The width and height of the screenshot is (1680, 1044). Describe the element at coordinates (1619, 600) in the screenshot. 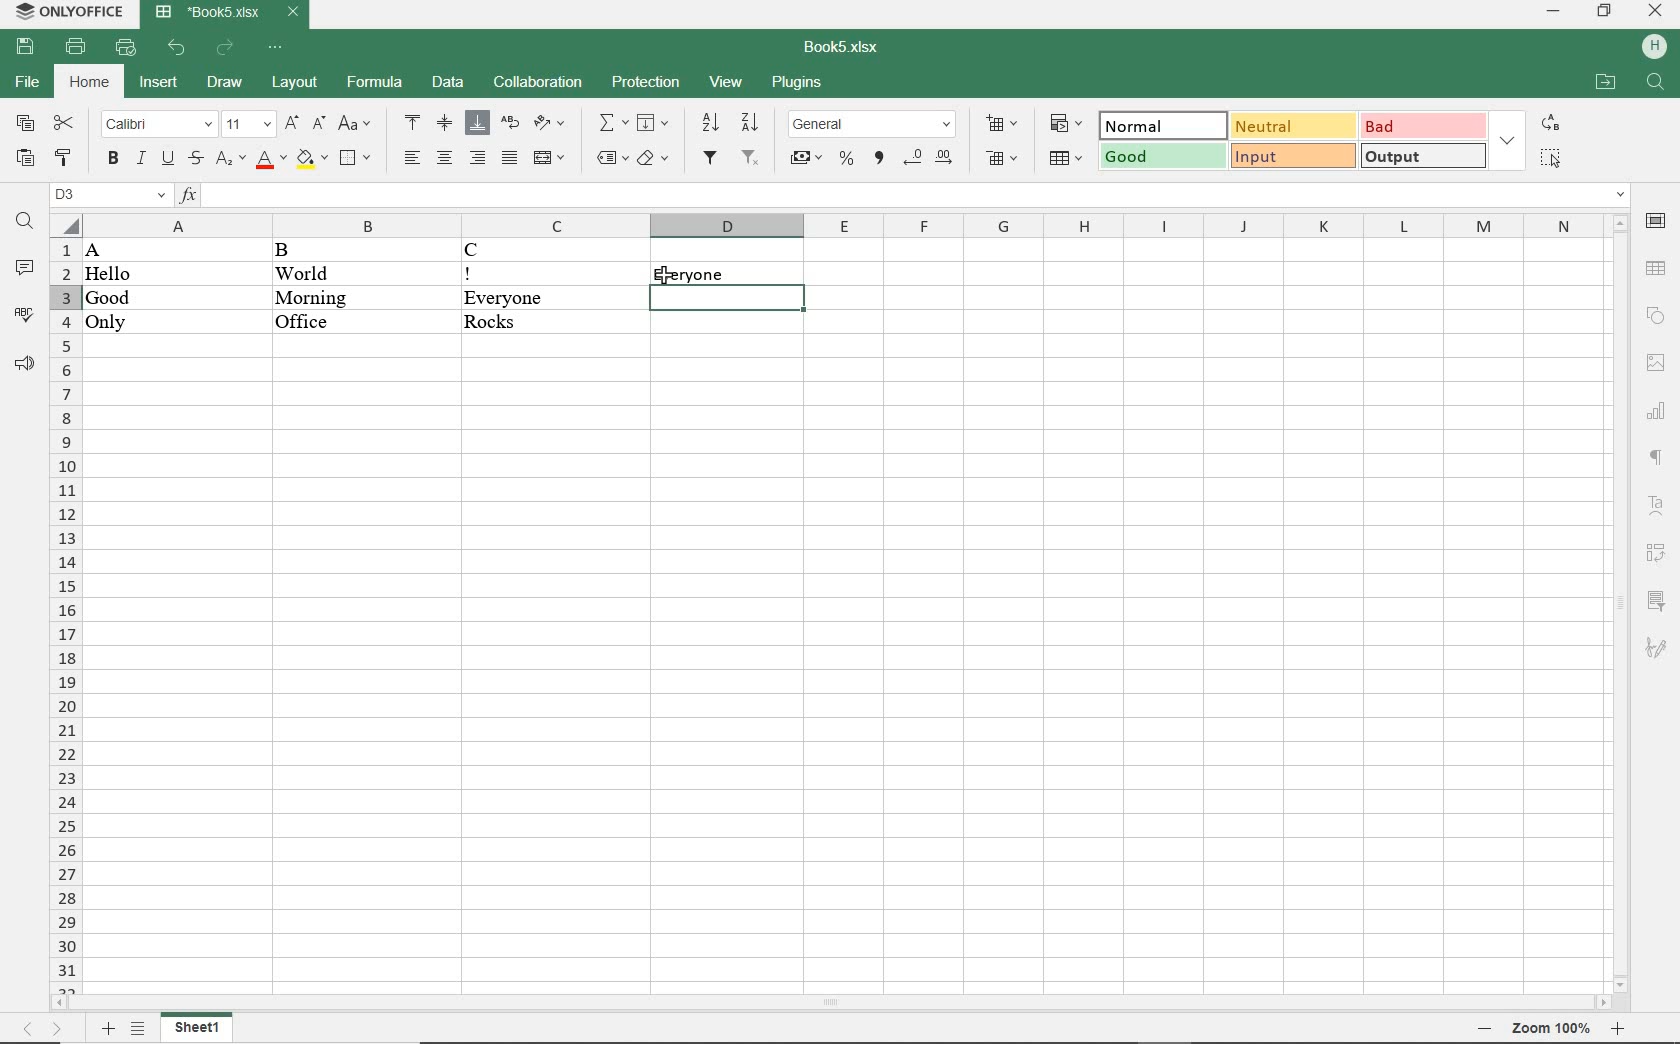

I see `scrollbar` at that location.